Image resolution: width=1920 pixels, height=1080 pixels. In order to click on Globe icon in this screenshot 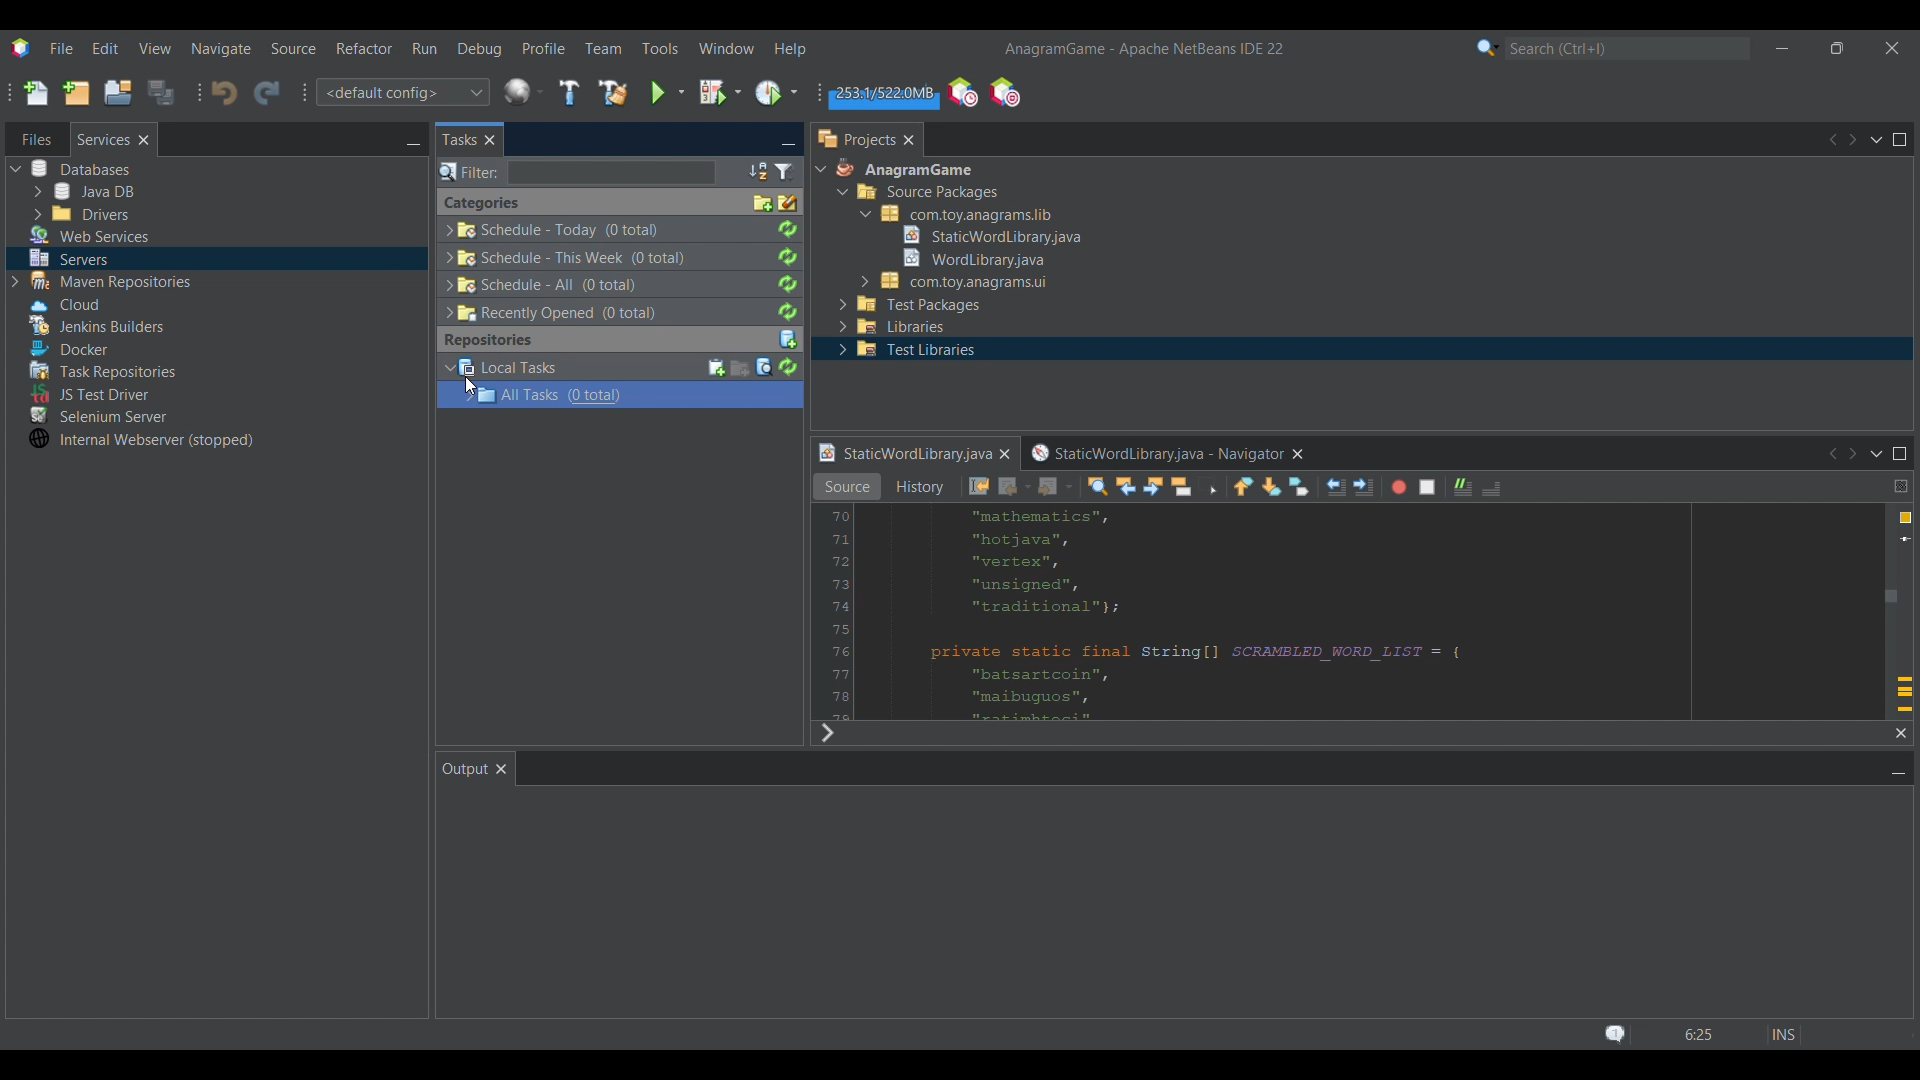, I will do `click(524, 91)`.